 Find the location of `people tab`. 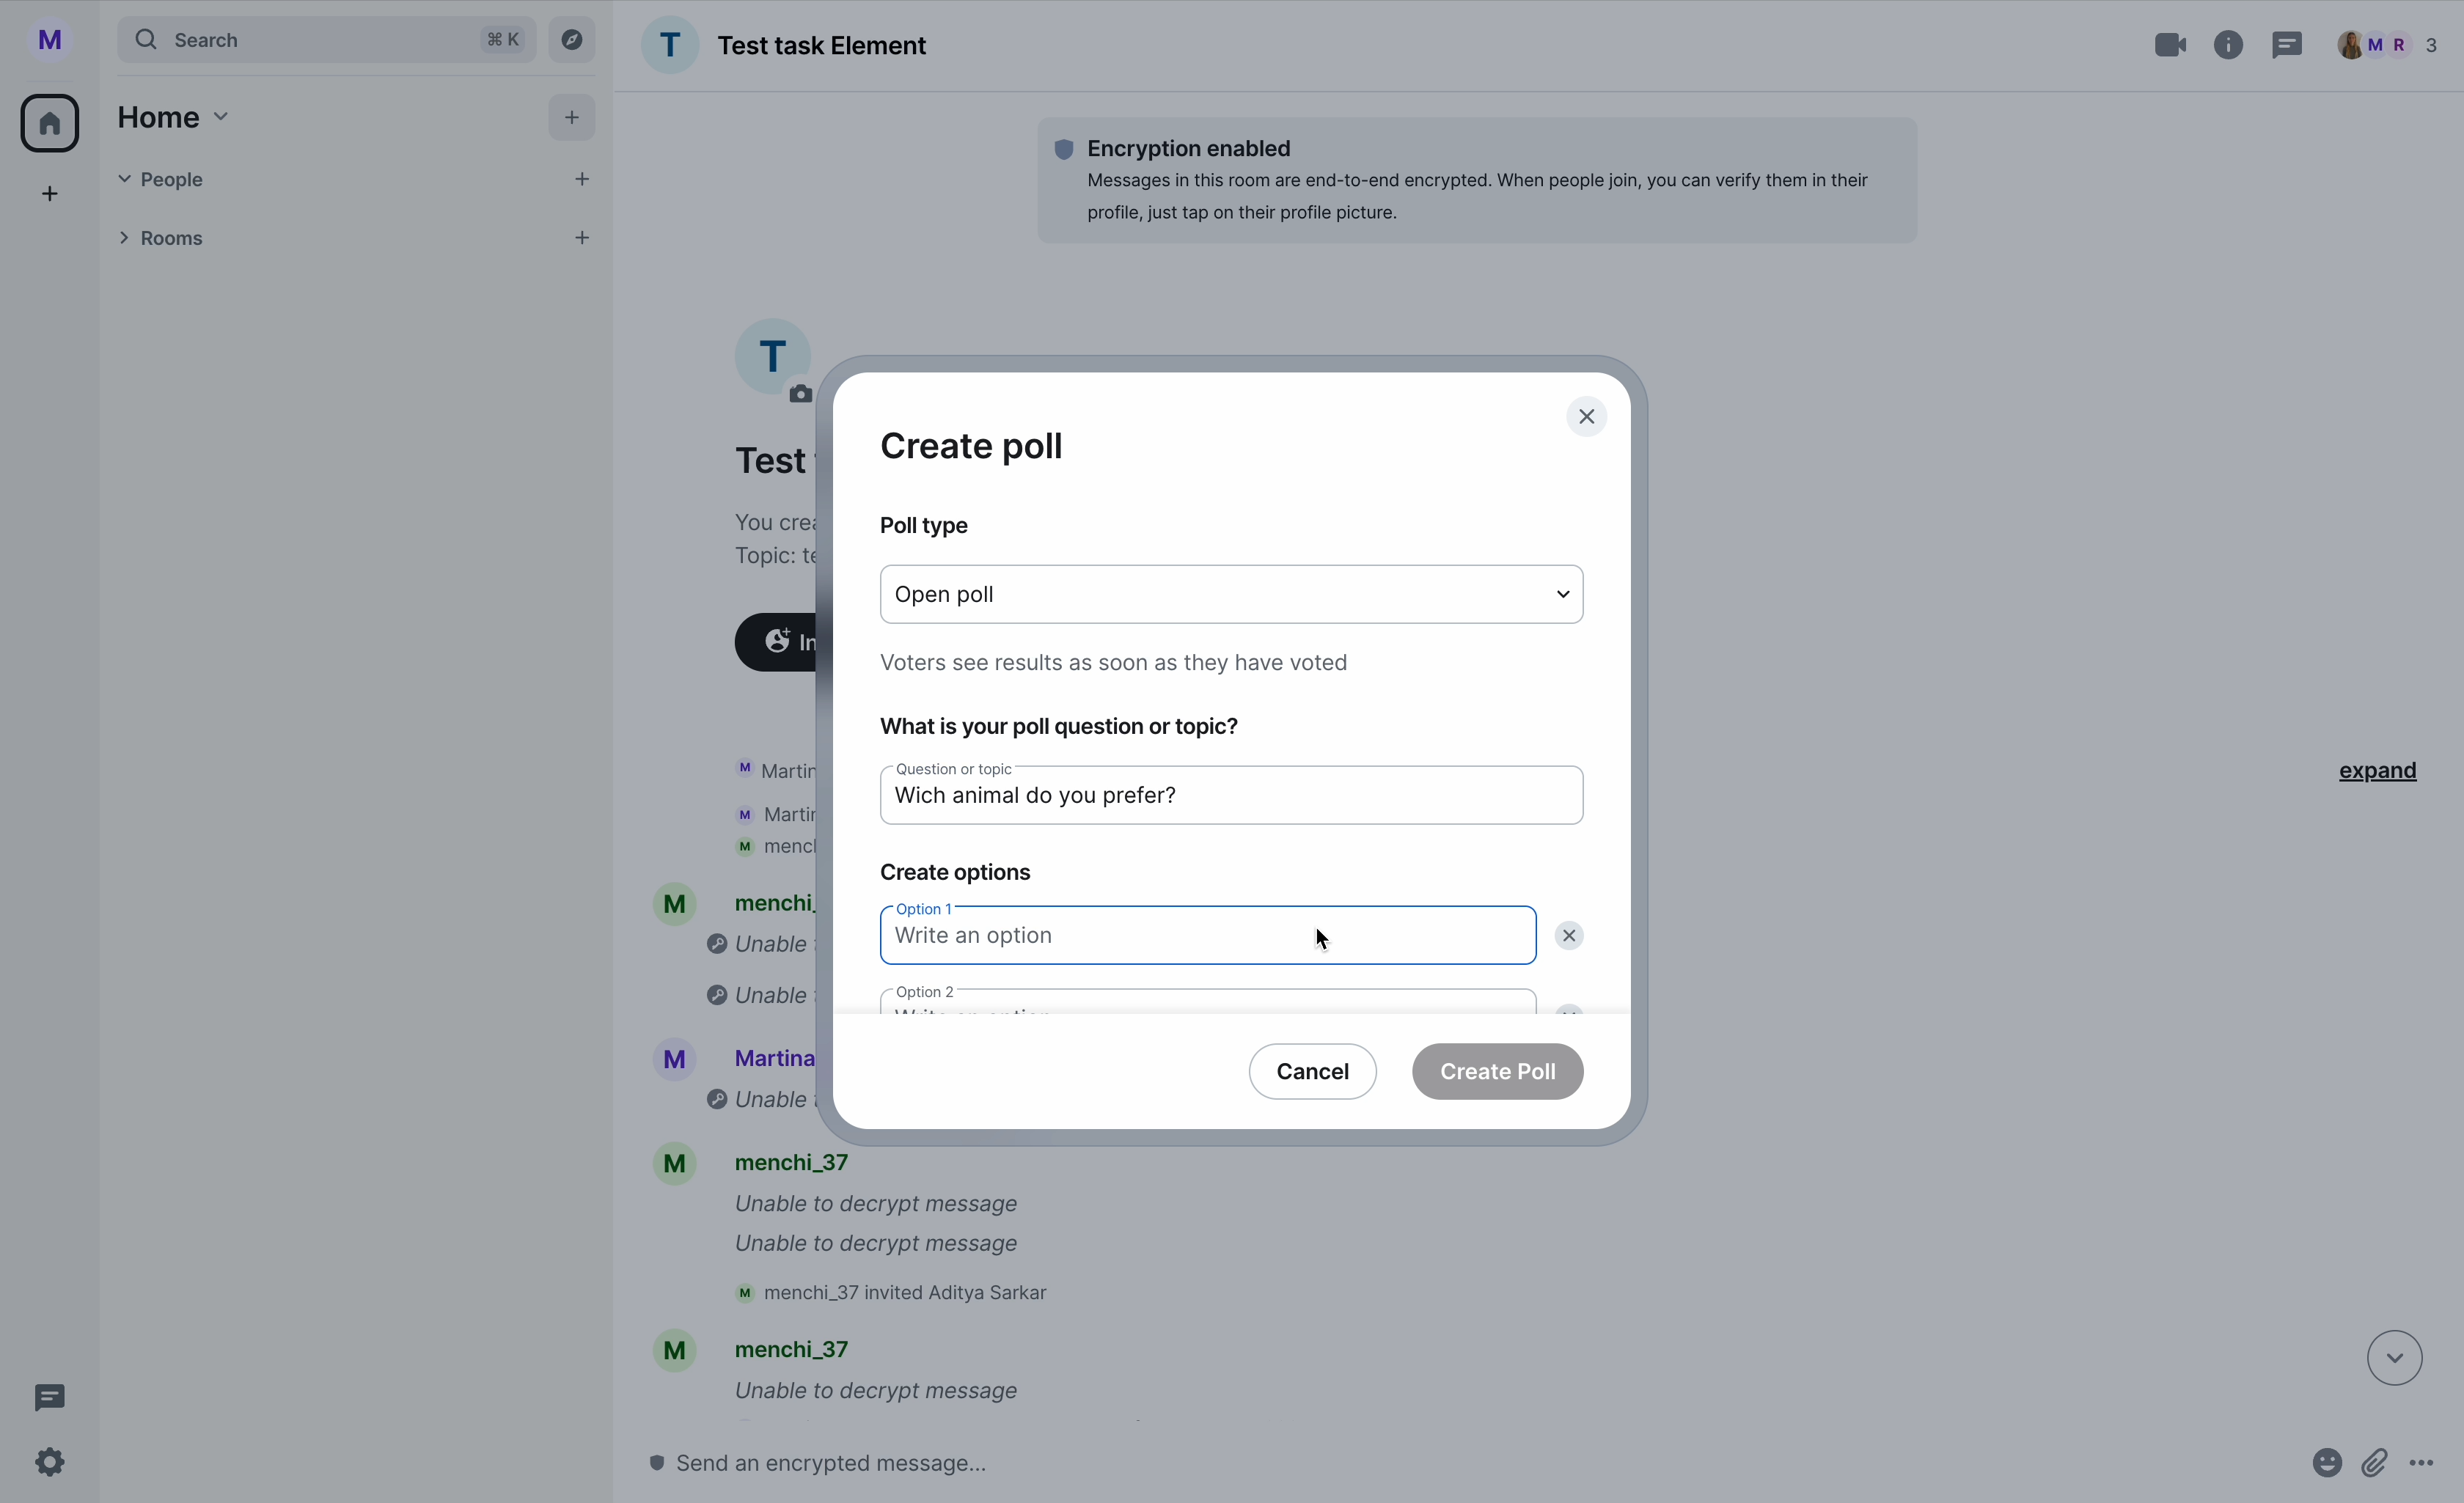

people tab is located at coordinates (357, 179).